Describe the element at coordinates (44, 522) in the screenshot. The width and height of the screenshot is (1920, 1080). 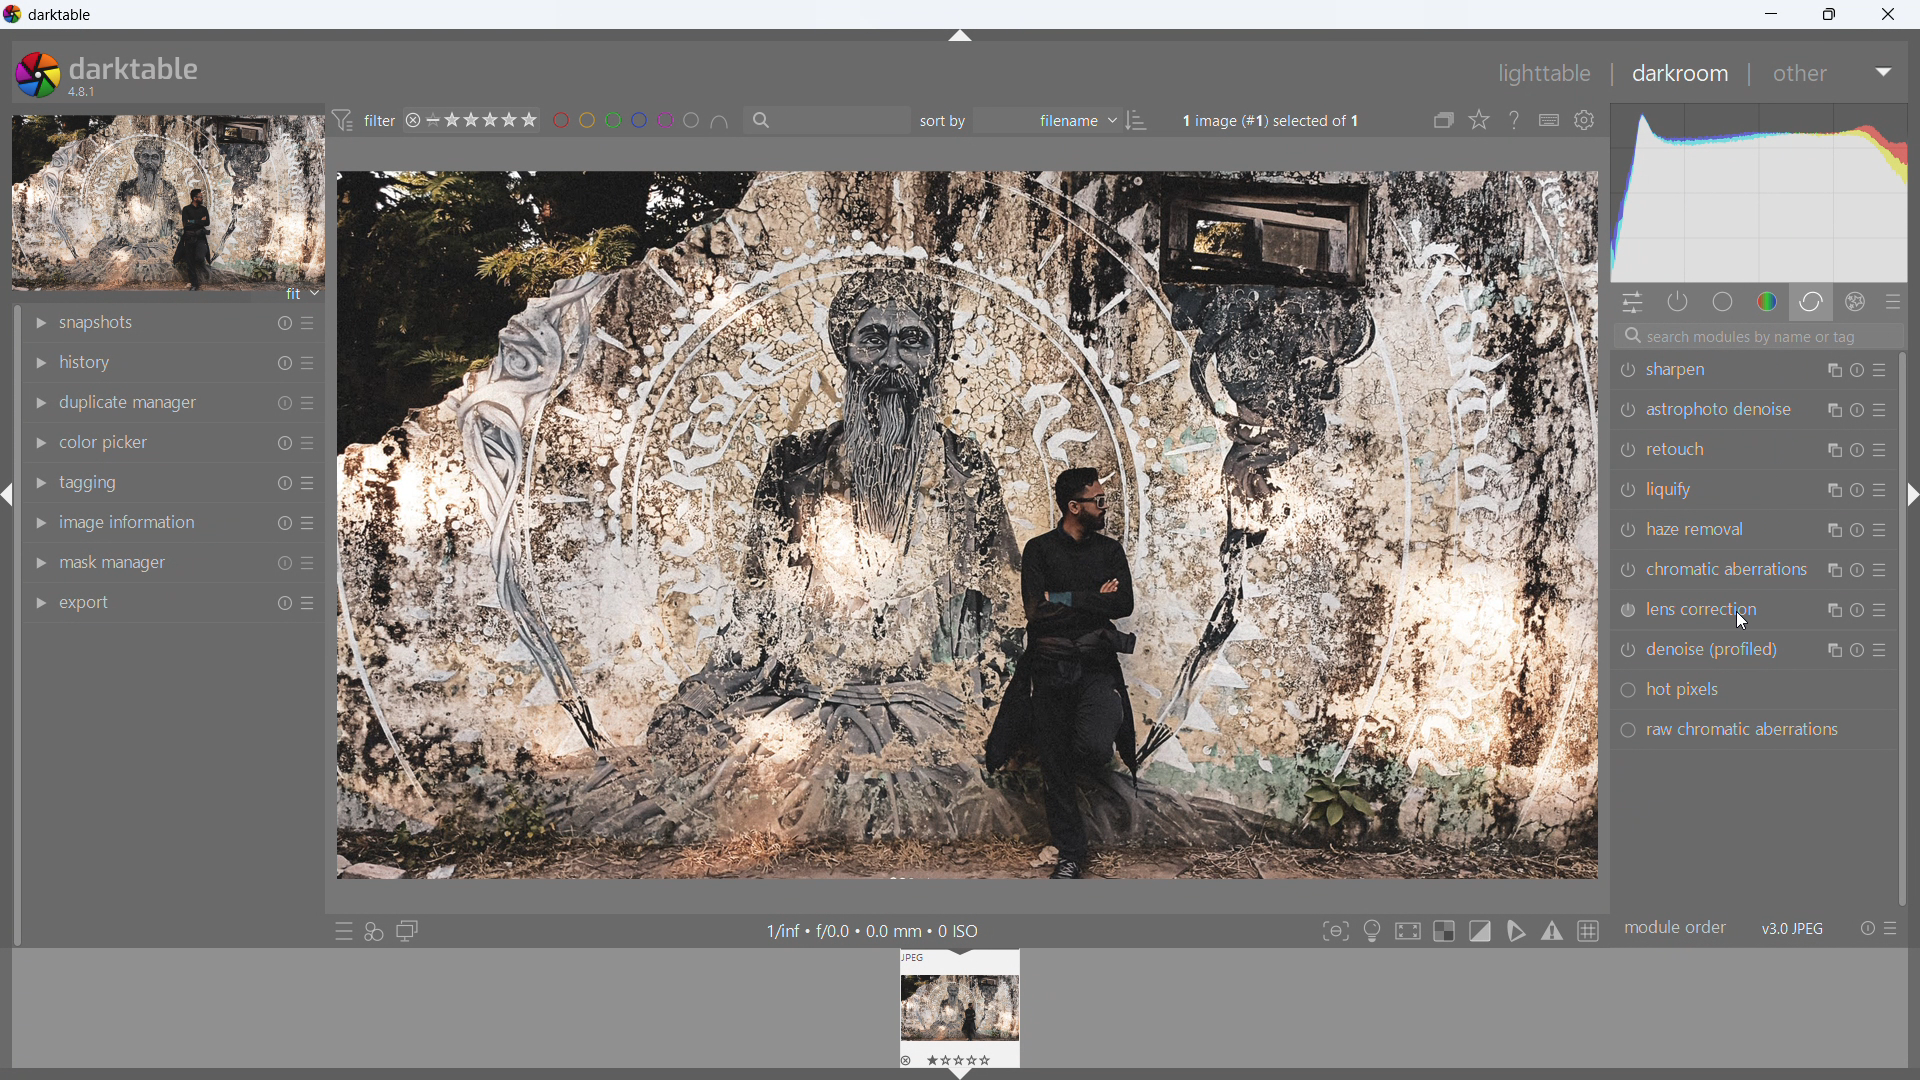
I see `show module` at that location.